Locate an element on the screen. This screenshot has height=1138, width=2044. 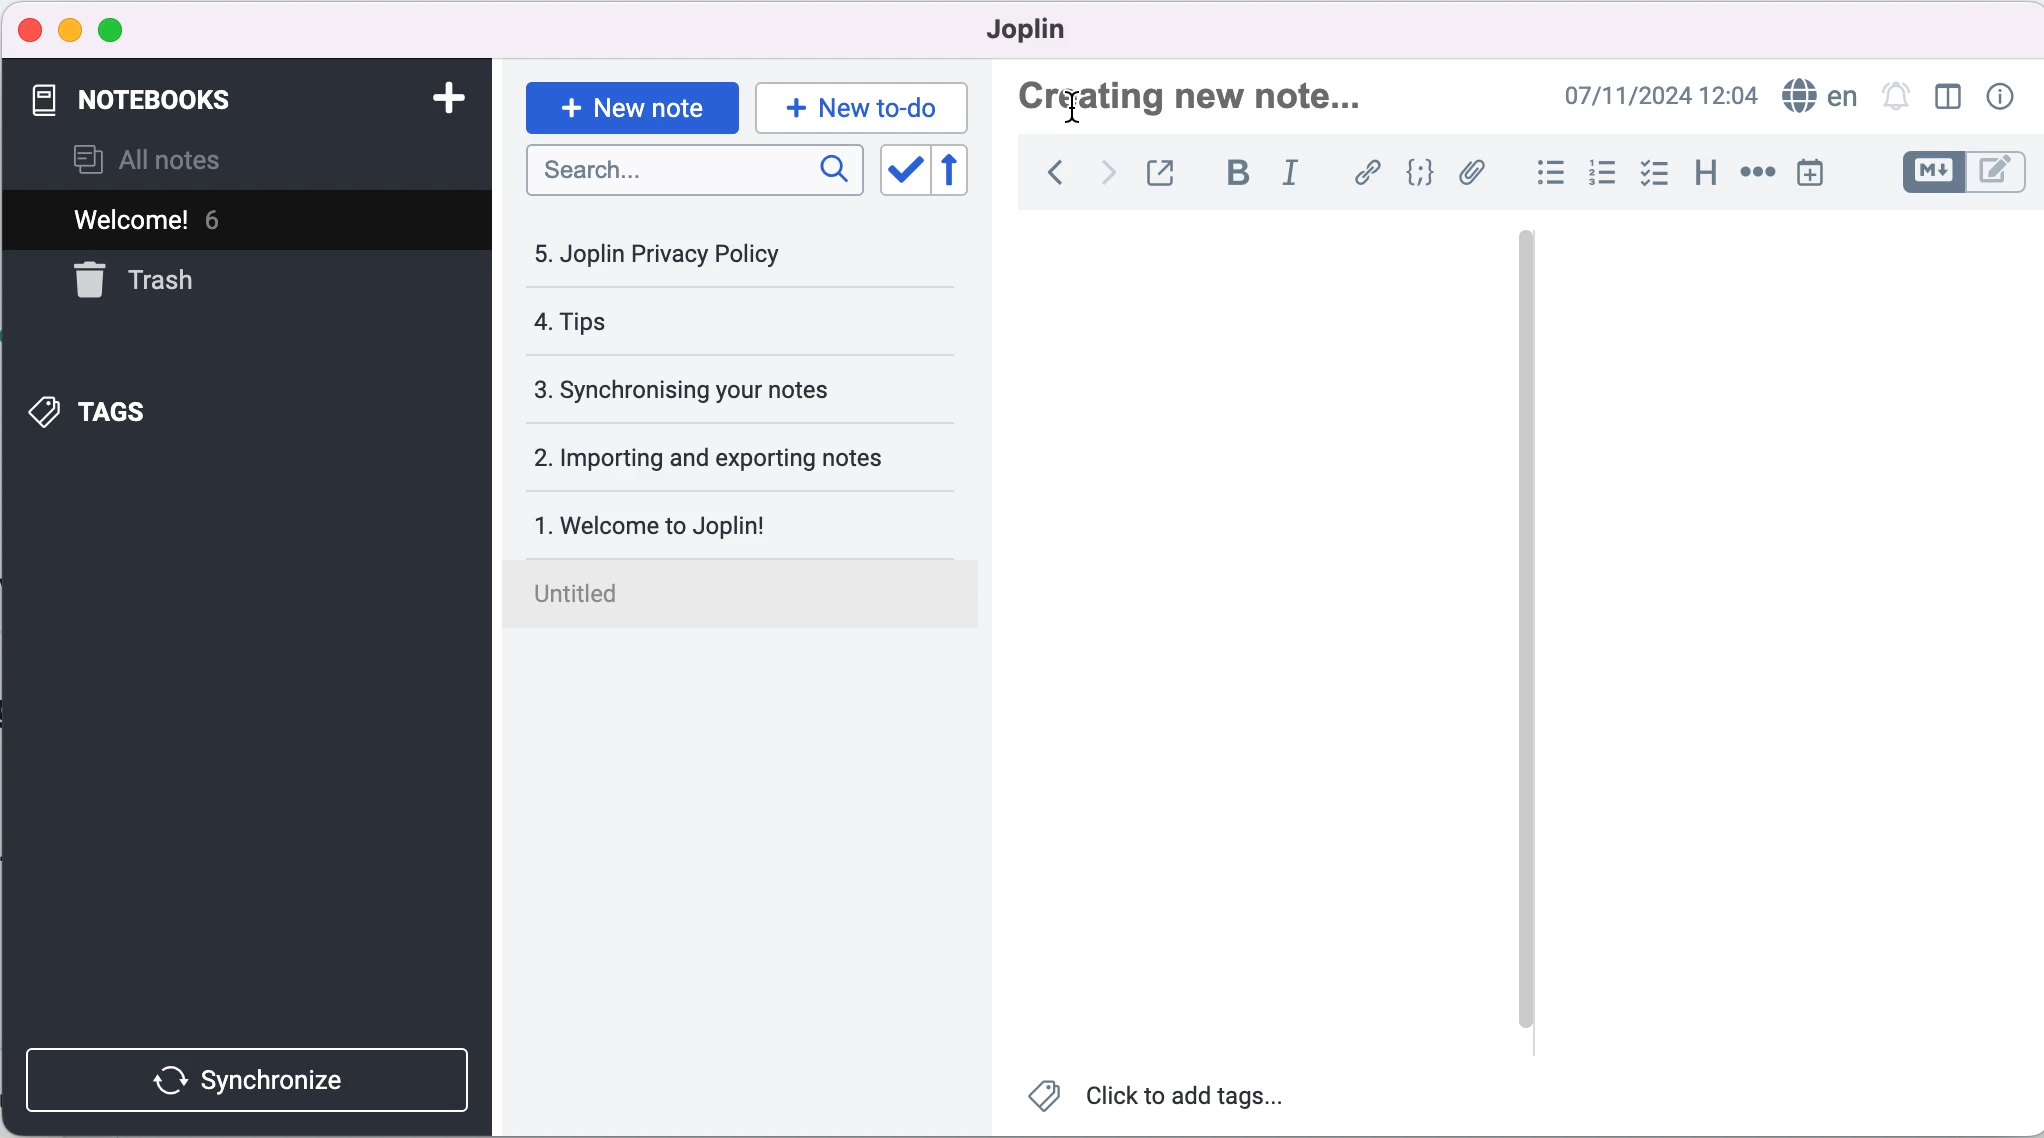
minimize is located at coordinates (70, 30).